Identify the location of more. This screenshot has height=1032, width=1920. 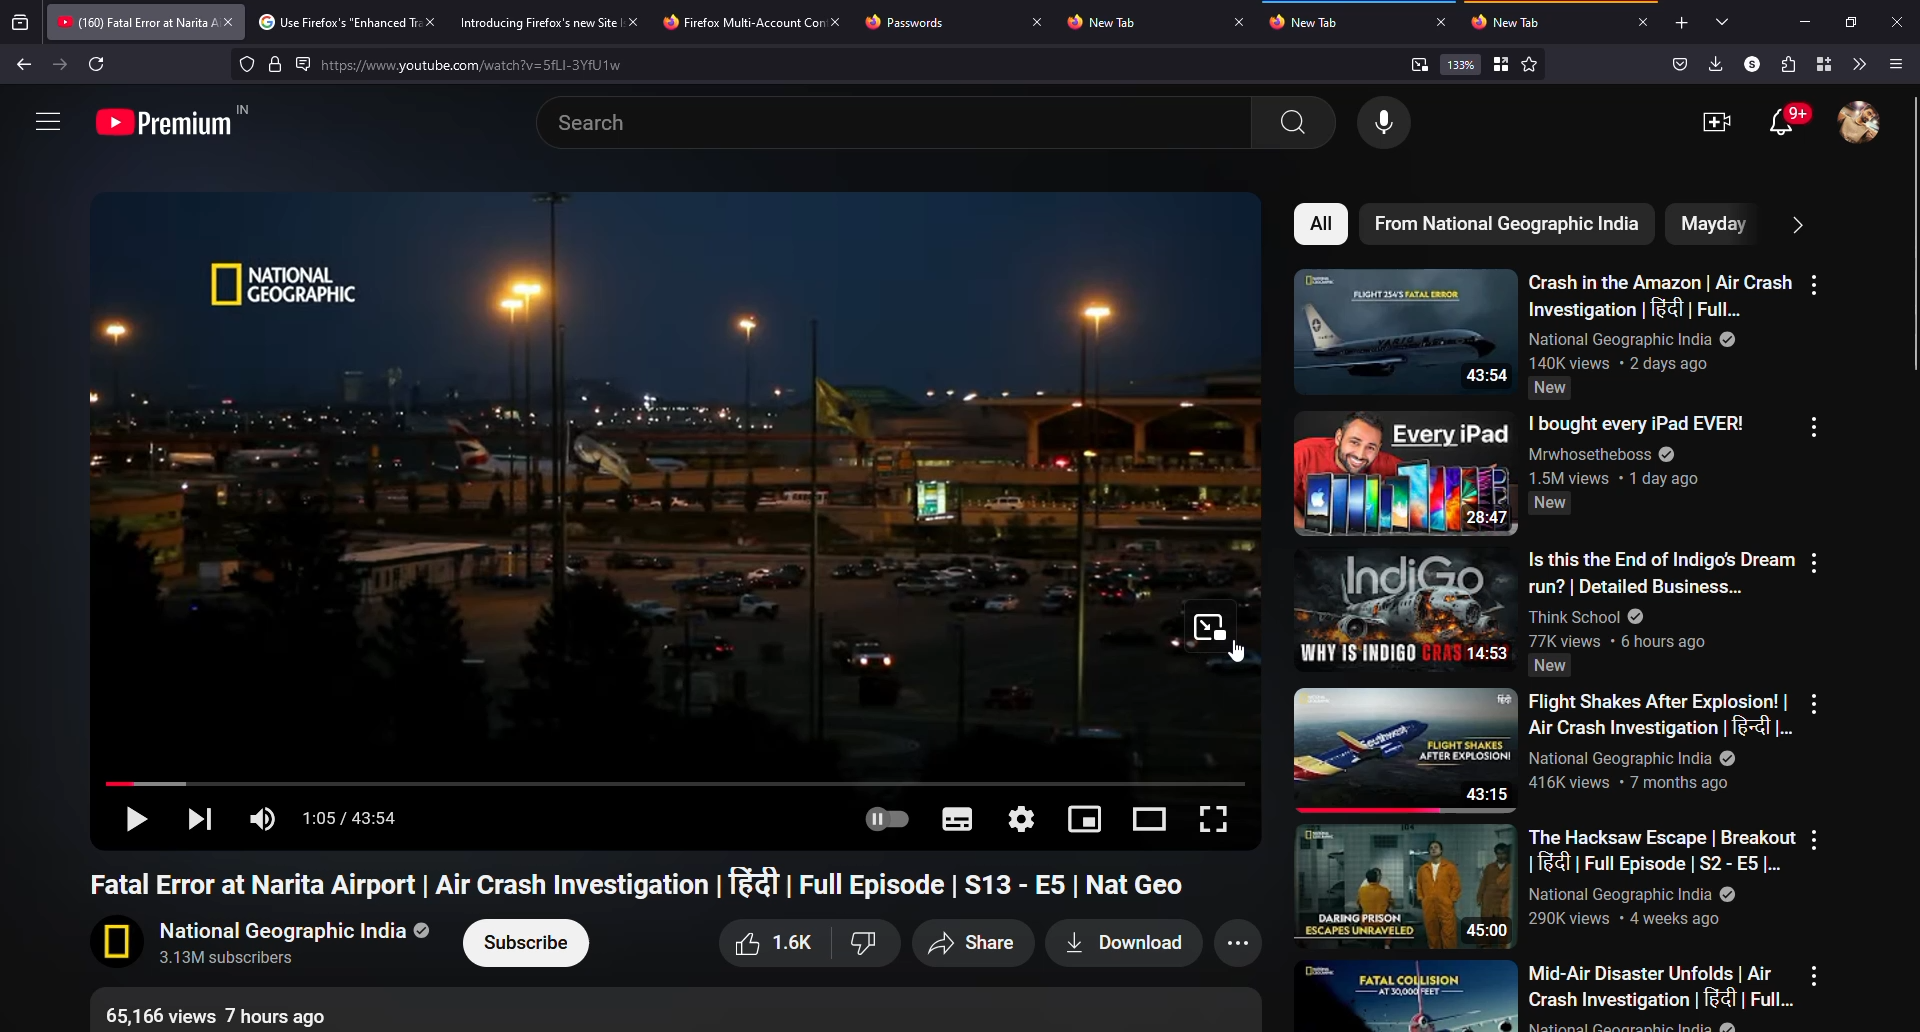
(1816, 285).